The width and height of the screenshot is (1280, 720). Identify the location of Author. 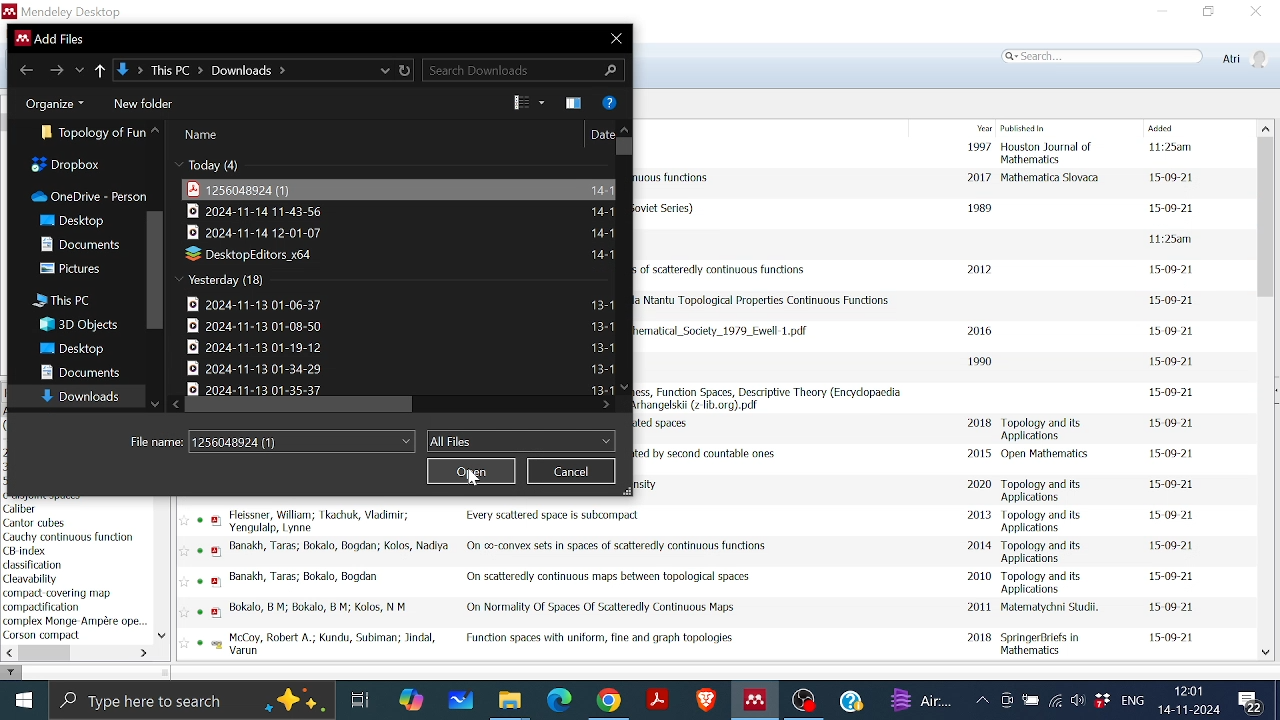
(340, 548).